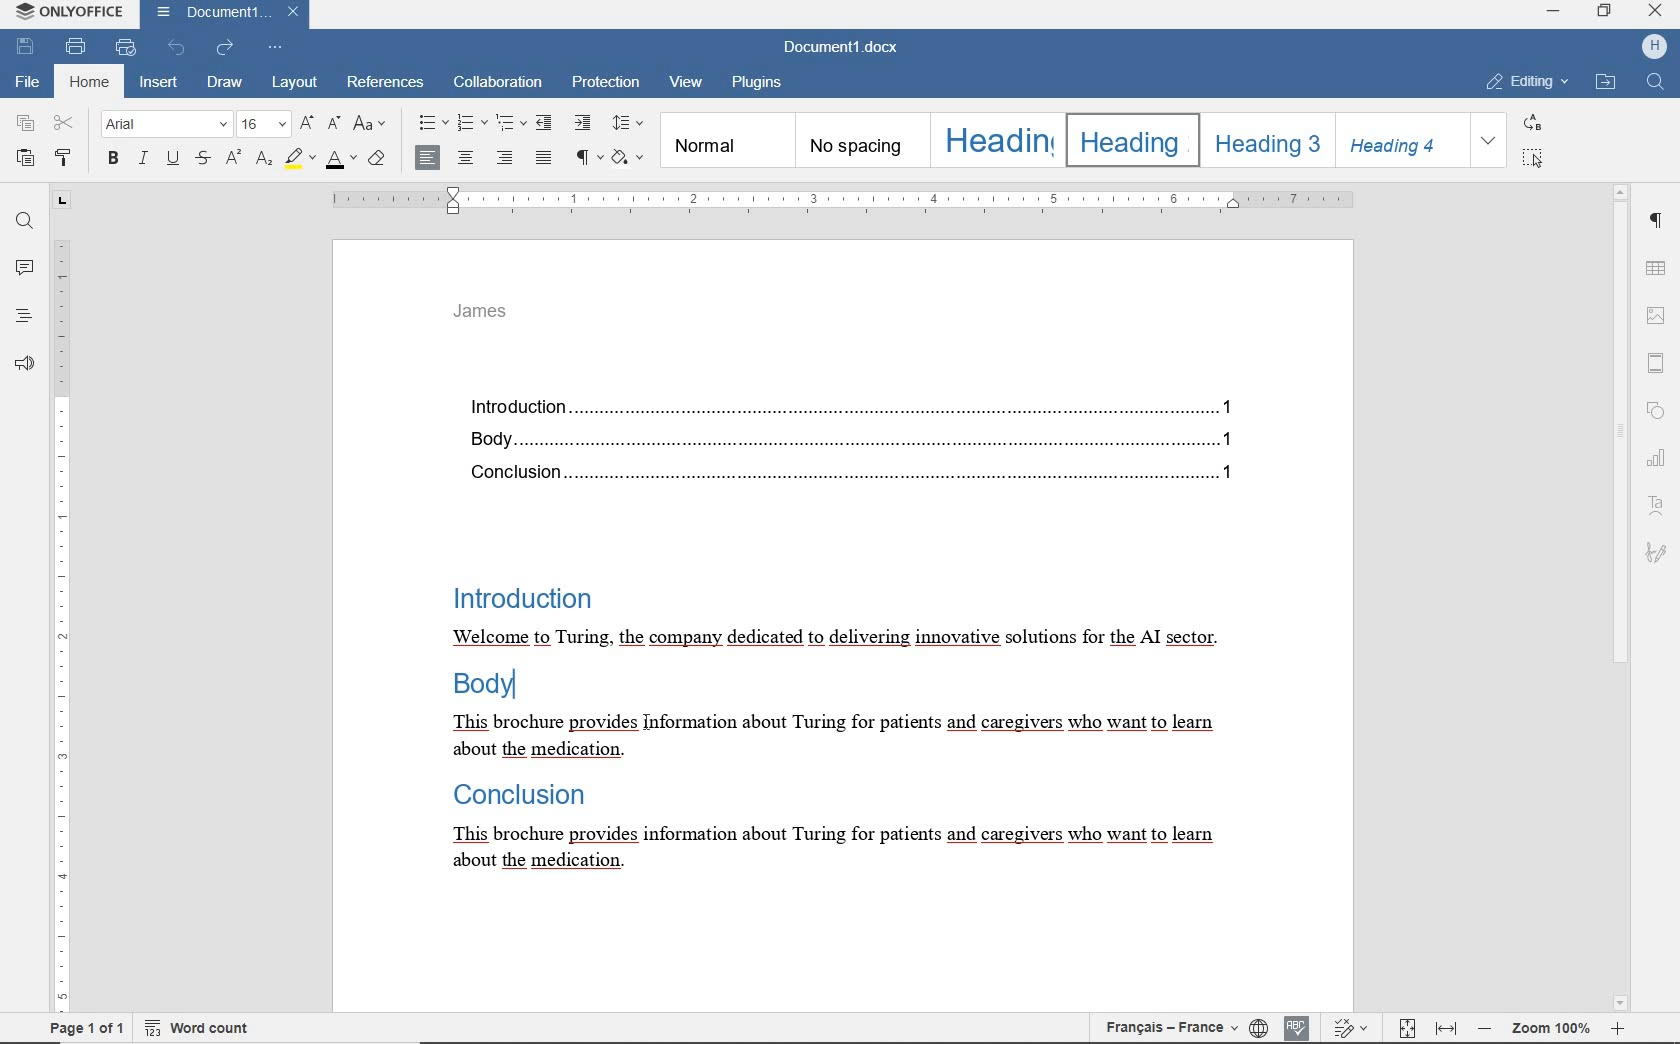 The image size is (1680, 1044). What do you see at coordinates (25, 123) in the screenshot?
I see `COPY` at bounding box center [25, 123].